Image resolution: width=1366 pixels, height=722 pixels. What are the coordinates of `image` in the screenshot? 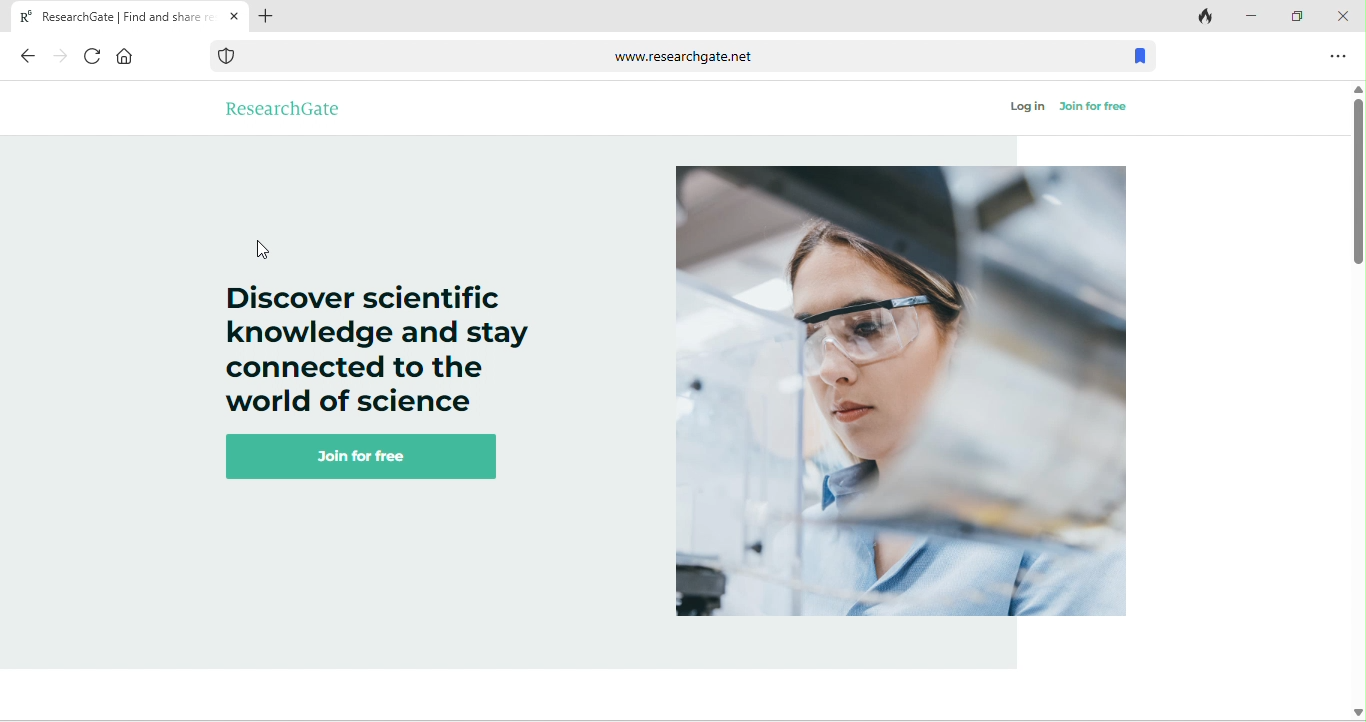 It's located at (905, 392).